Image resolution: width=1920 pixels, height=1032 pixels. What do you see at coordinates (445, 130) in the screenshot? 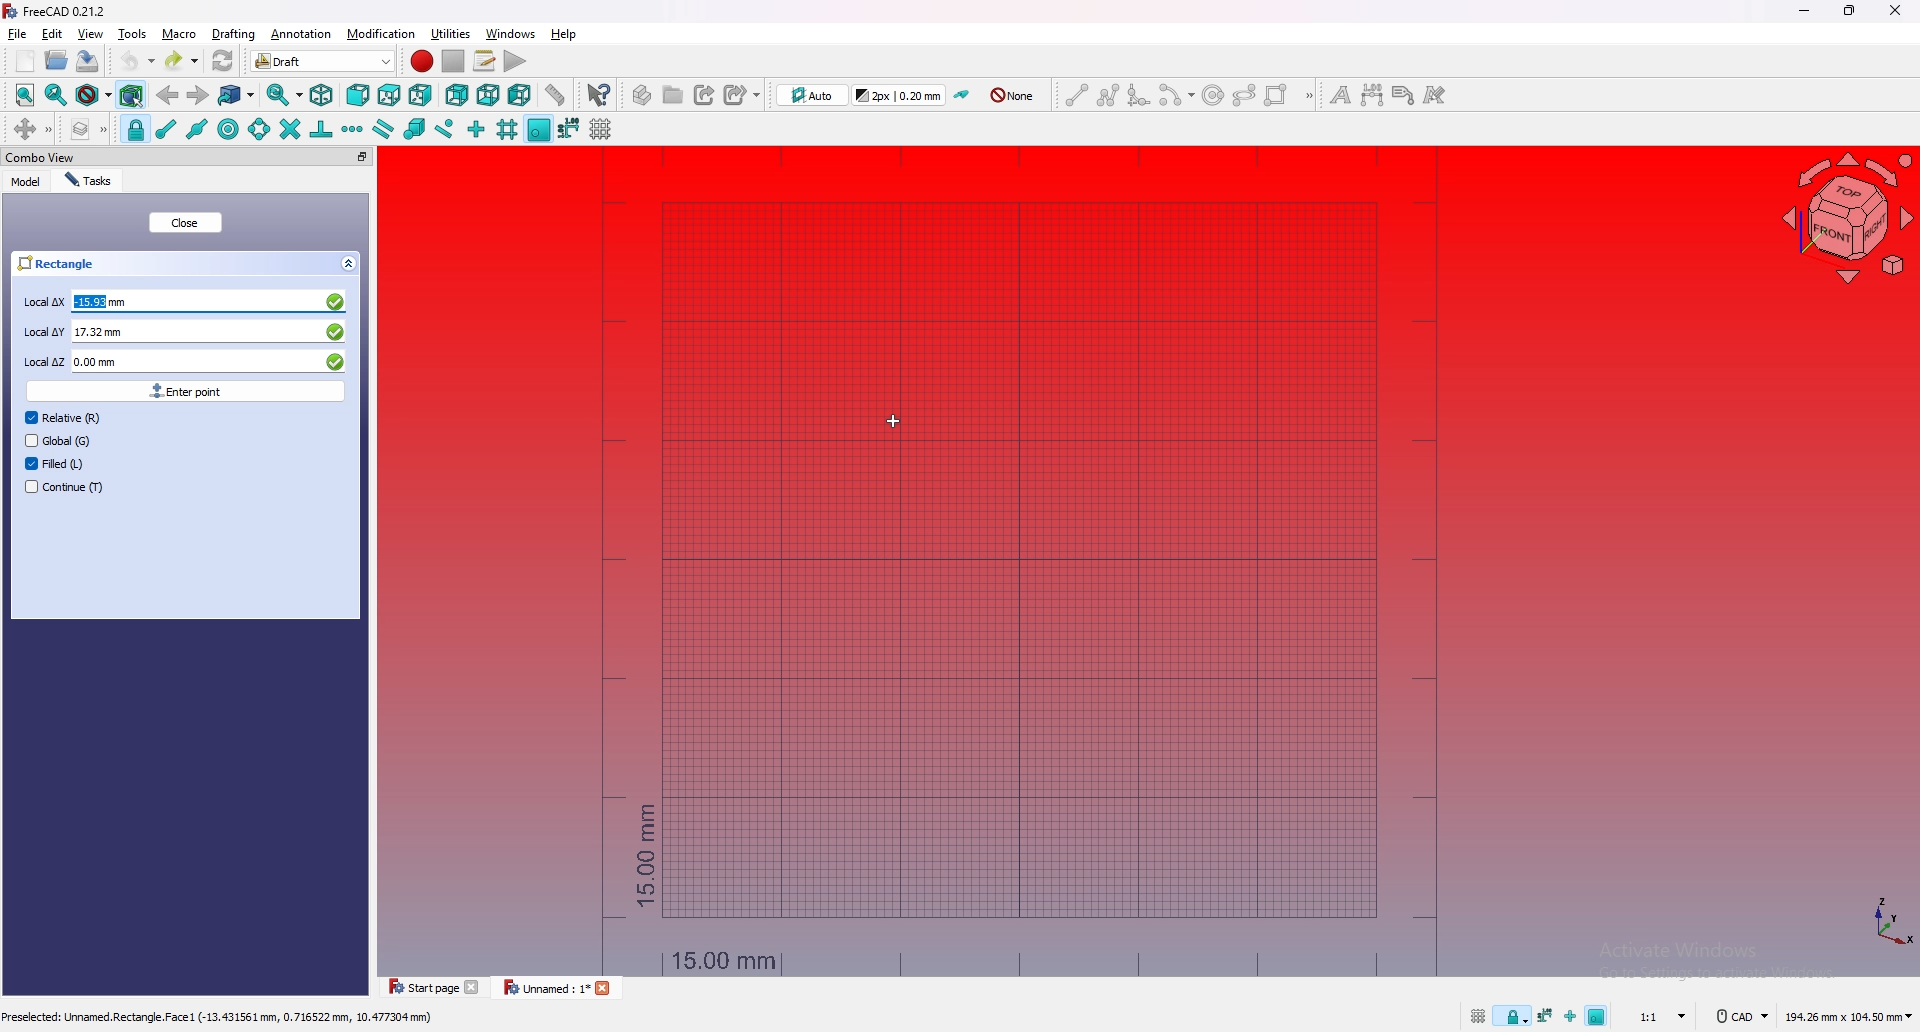
I see `snap near` at bounding box center [445, 130].